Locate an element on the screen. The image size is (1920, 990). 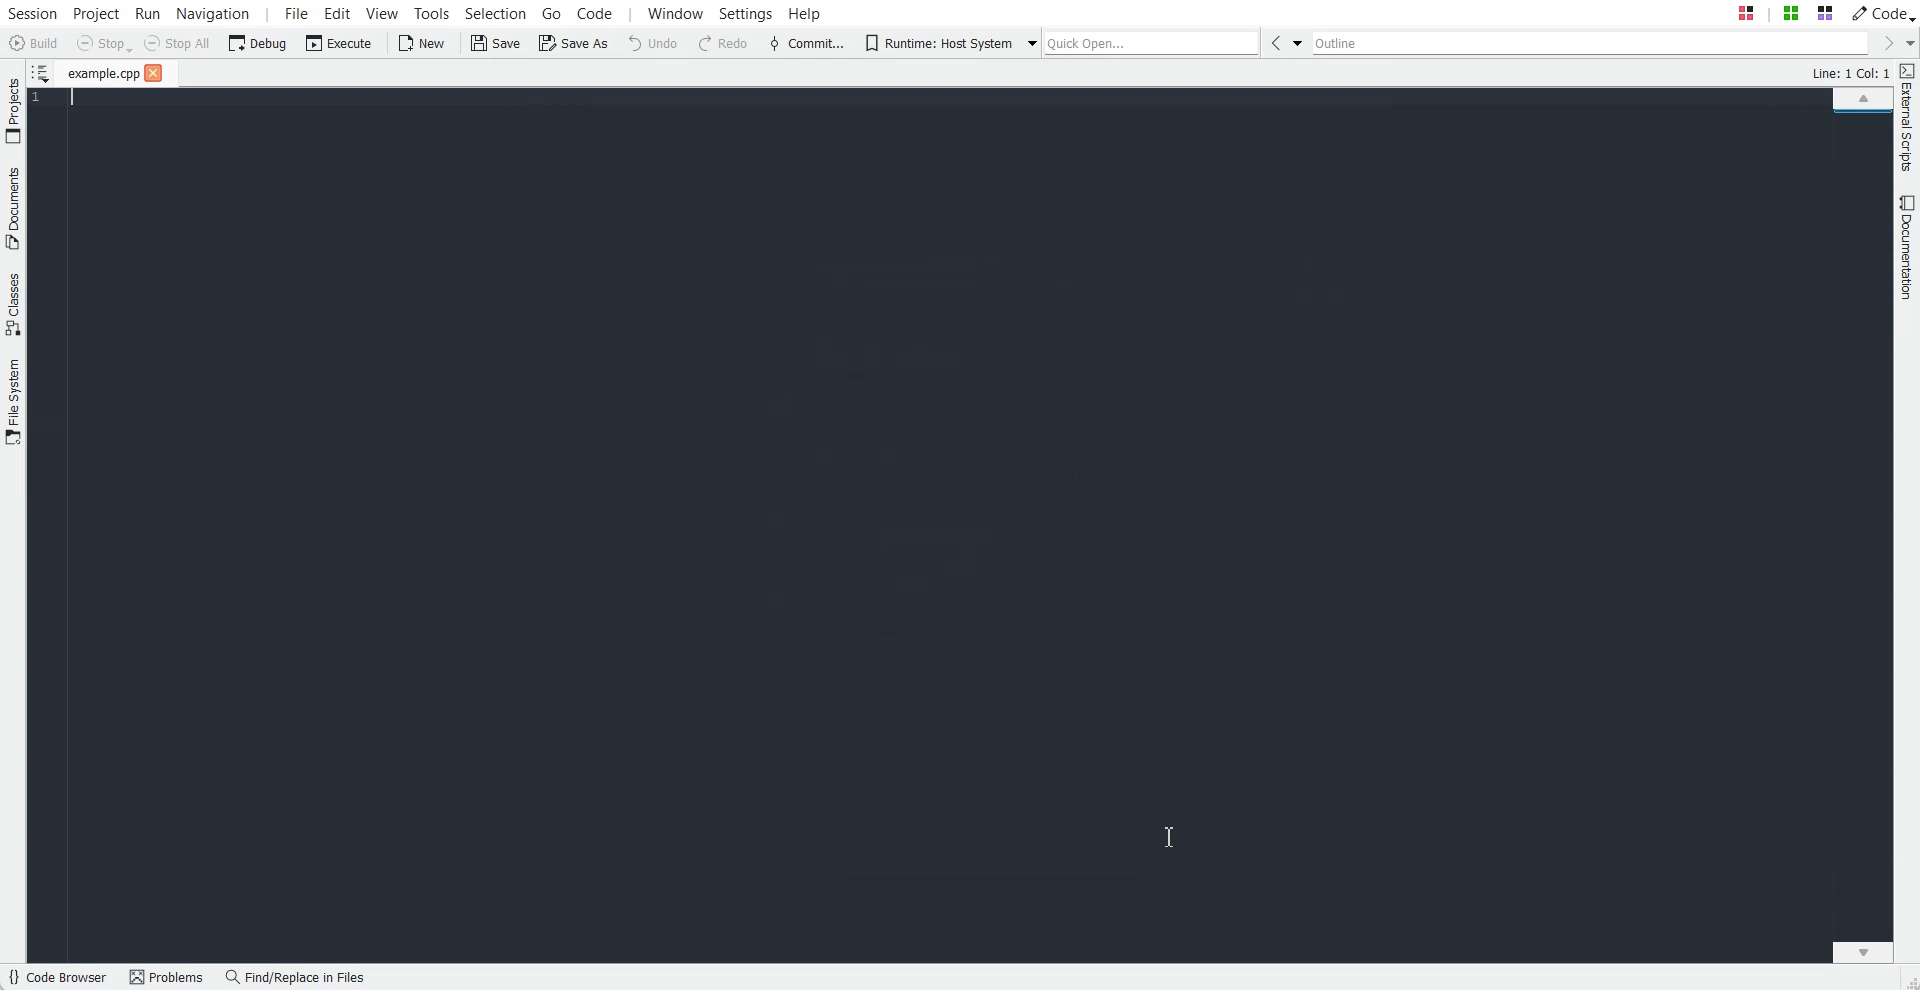
File is located at coordinates (104, 74).